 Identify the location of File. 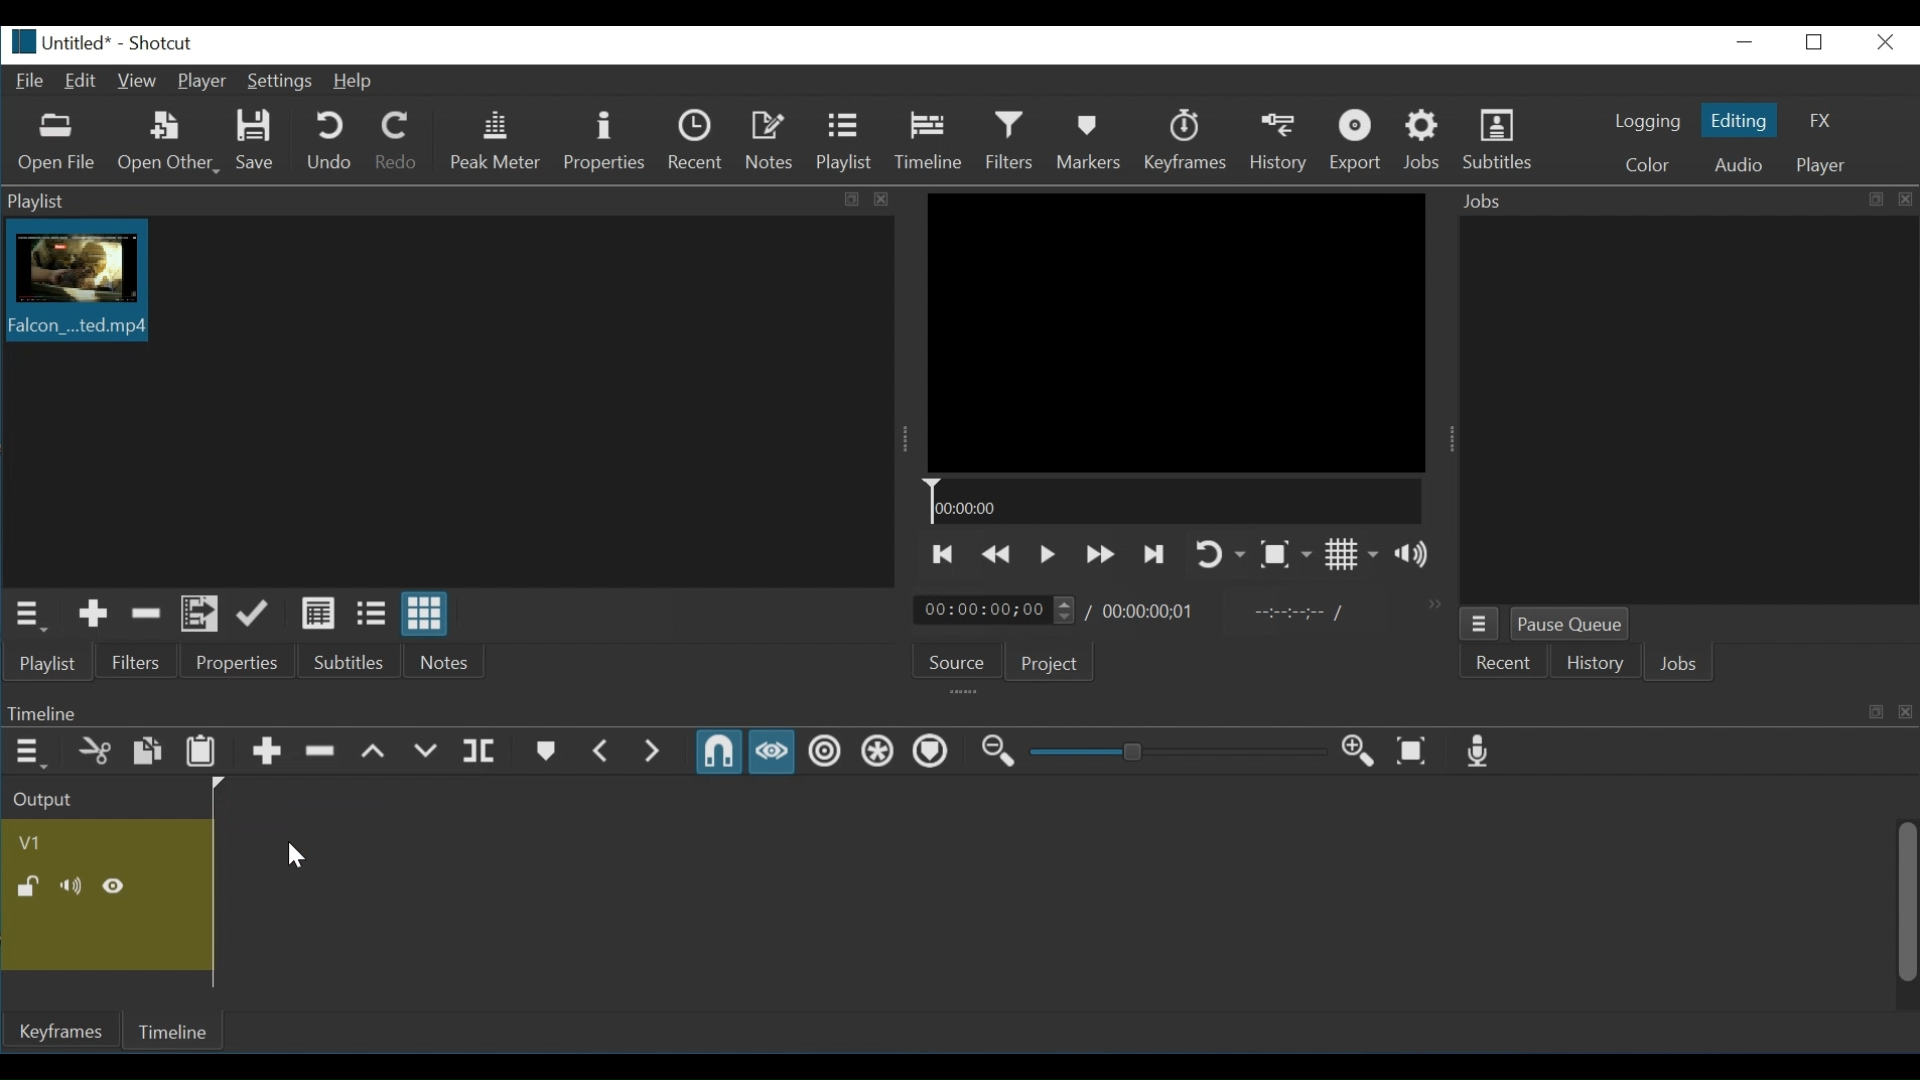
(27, 79).